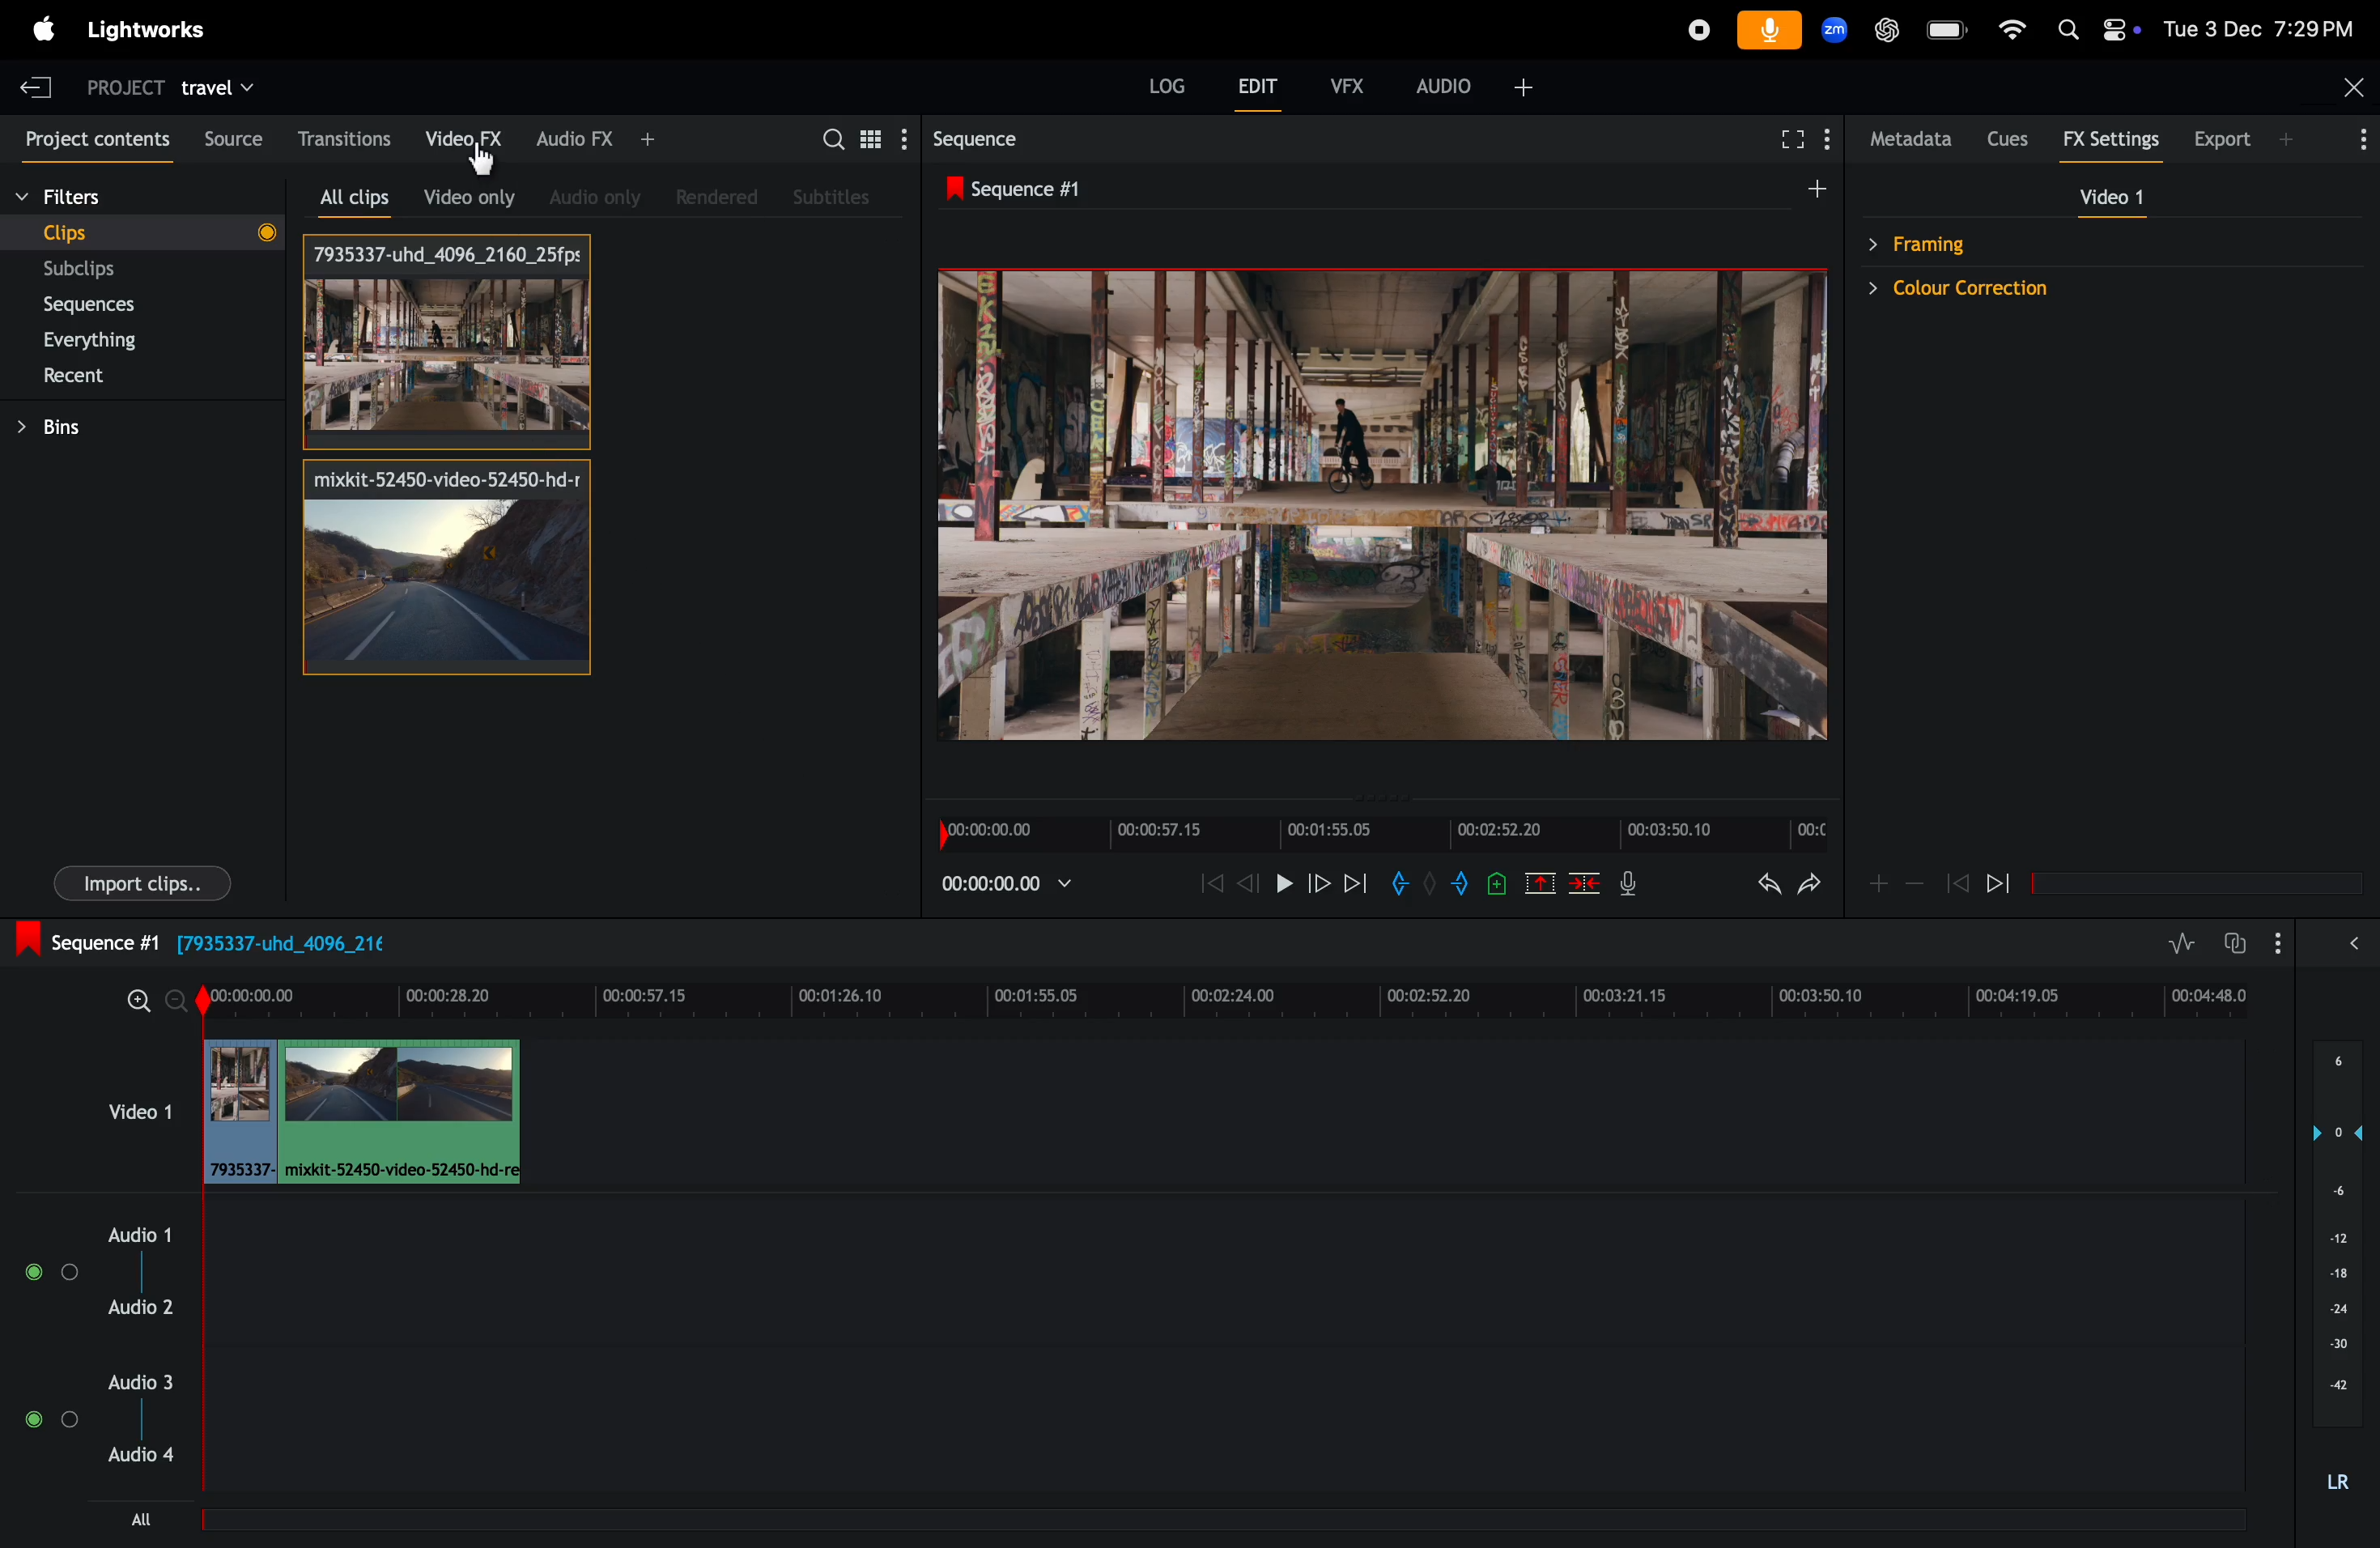 This screenshot has width=2380, height=1548. Describe the element at coordinates (151, 1307) in the screenshot. I see `audio 2` at that location.